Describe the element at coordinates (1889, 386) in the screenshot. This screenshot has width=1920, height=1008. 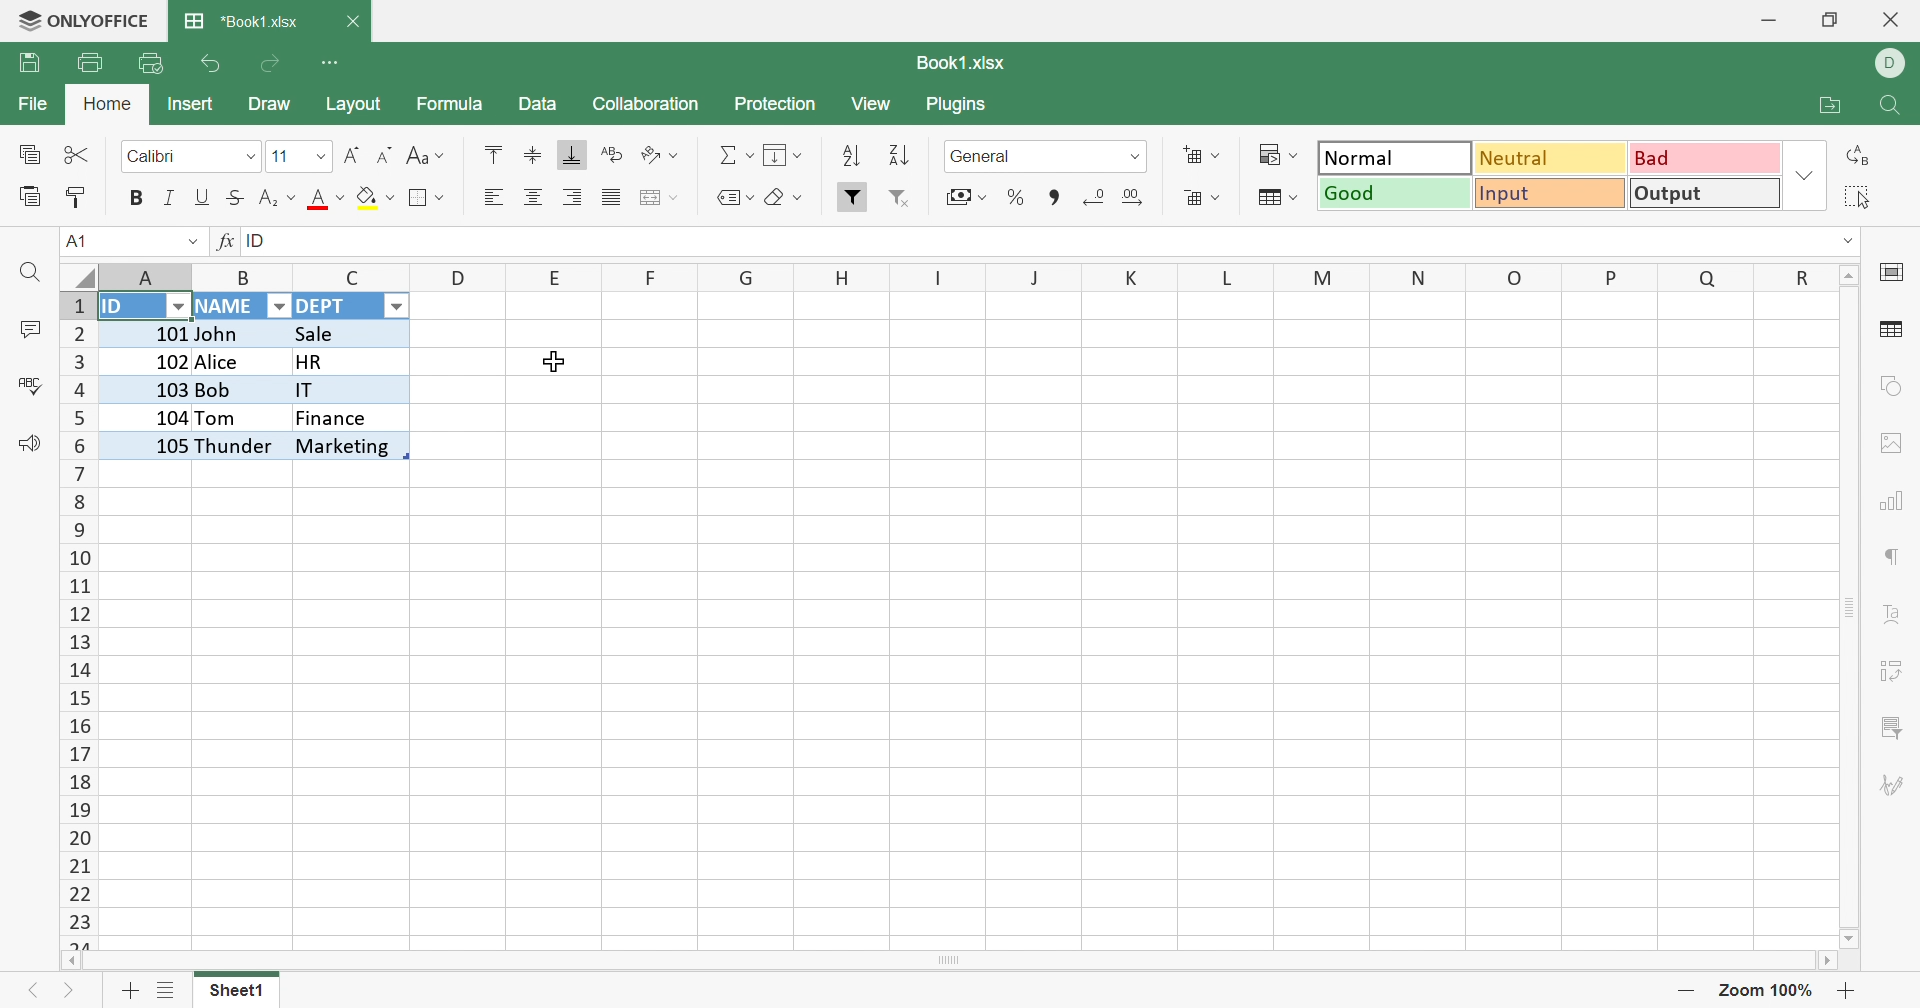
I see `shape settings` at that location.